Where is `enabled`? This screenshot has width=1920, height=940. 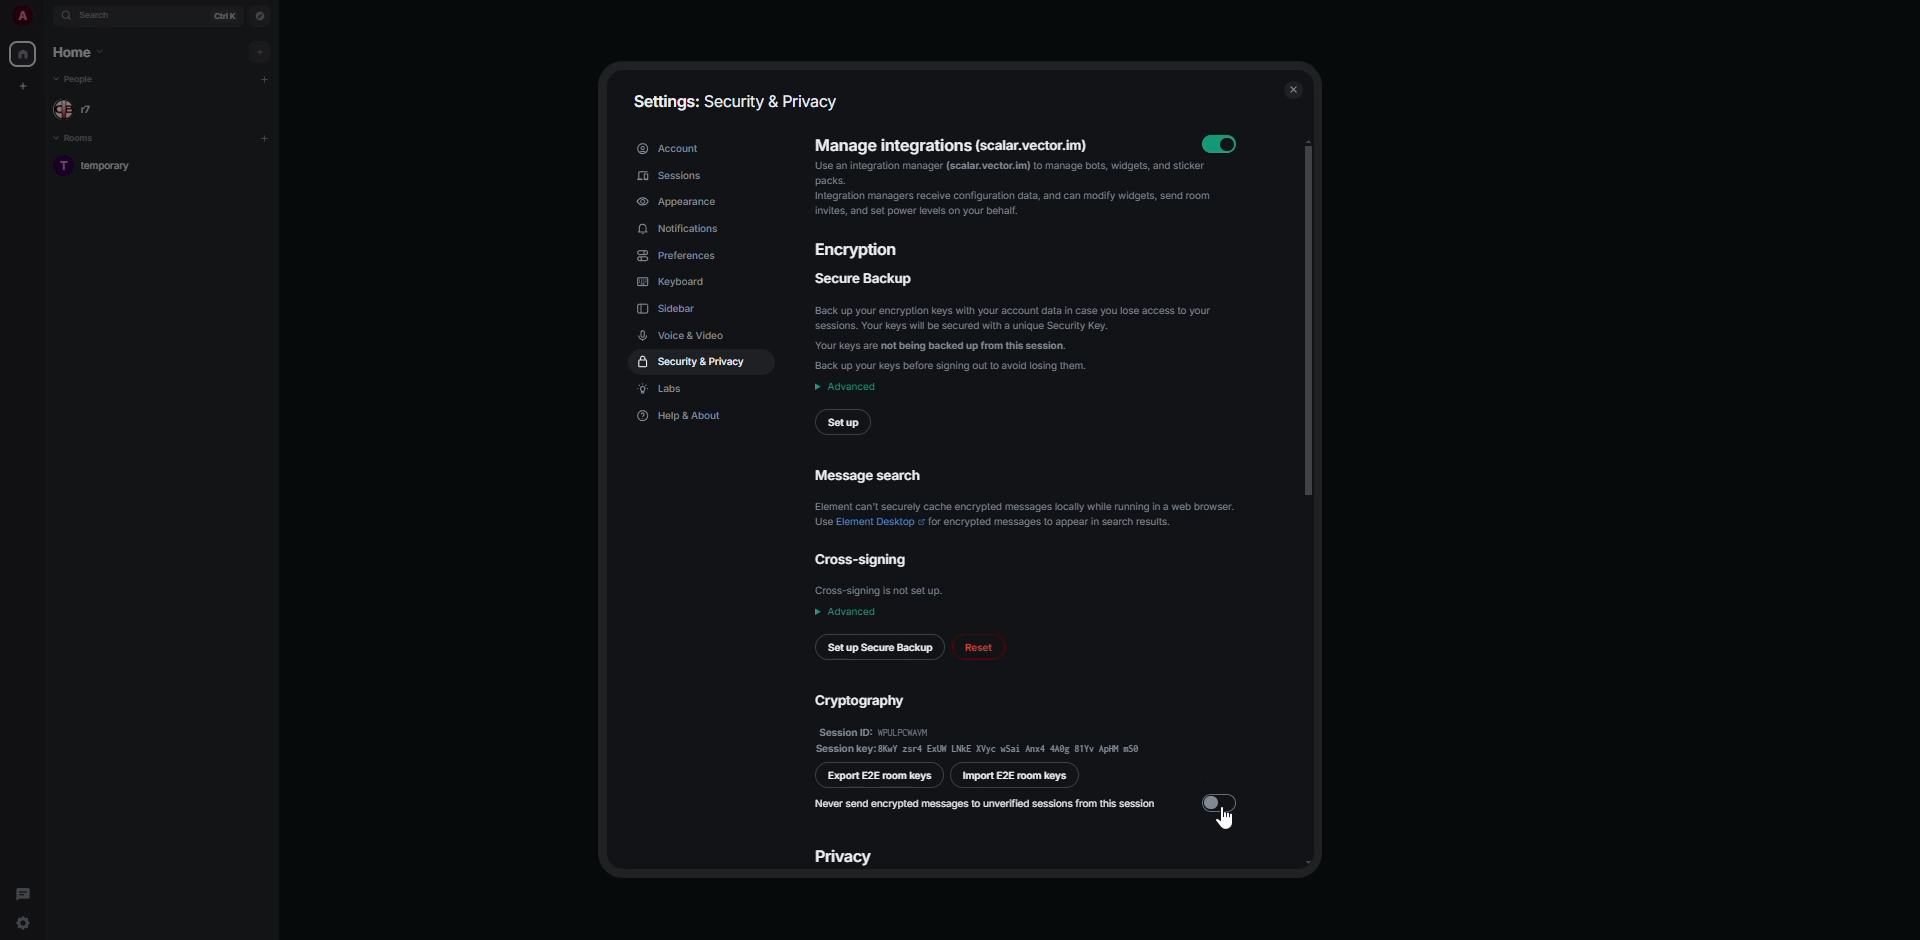
enabled is located at coordinates (1225, 144).